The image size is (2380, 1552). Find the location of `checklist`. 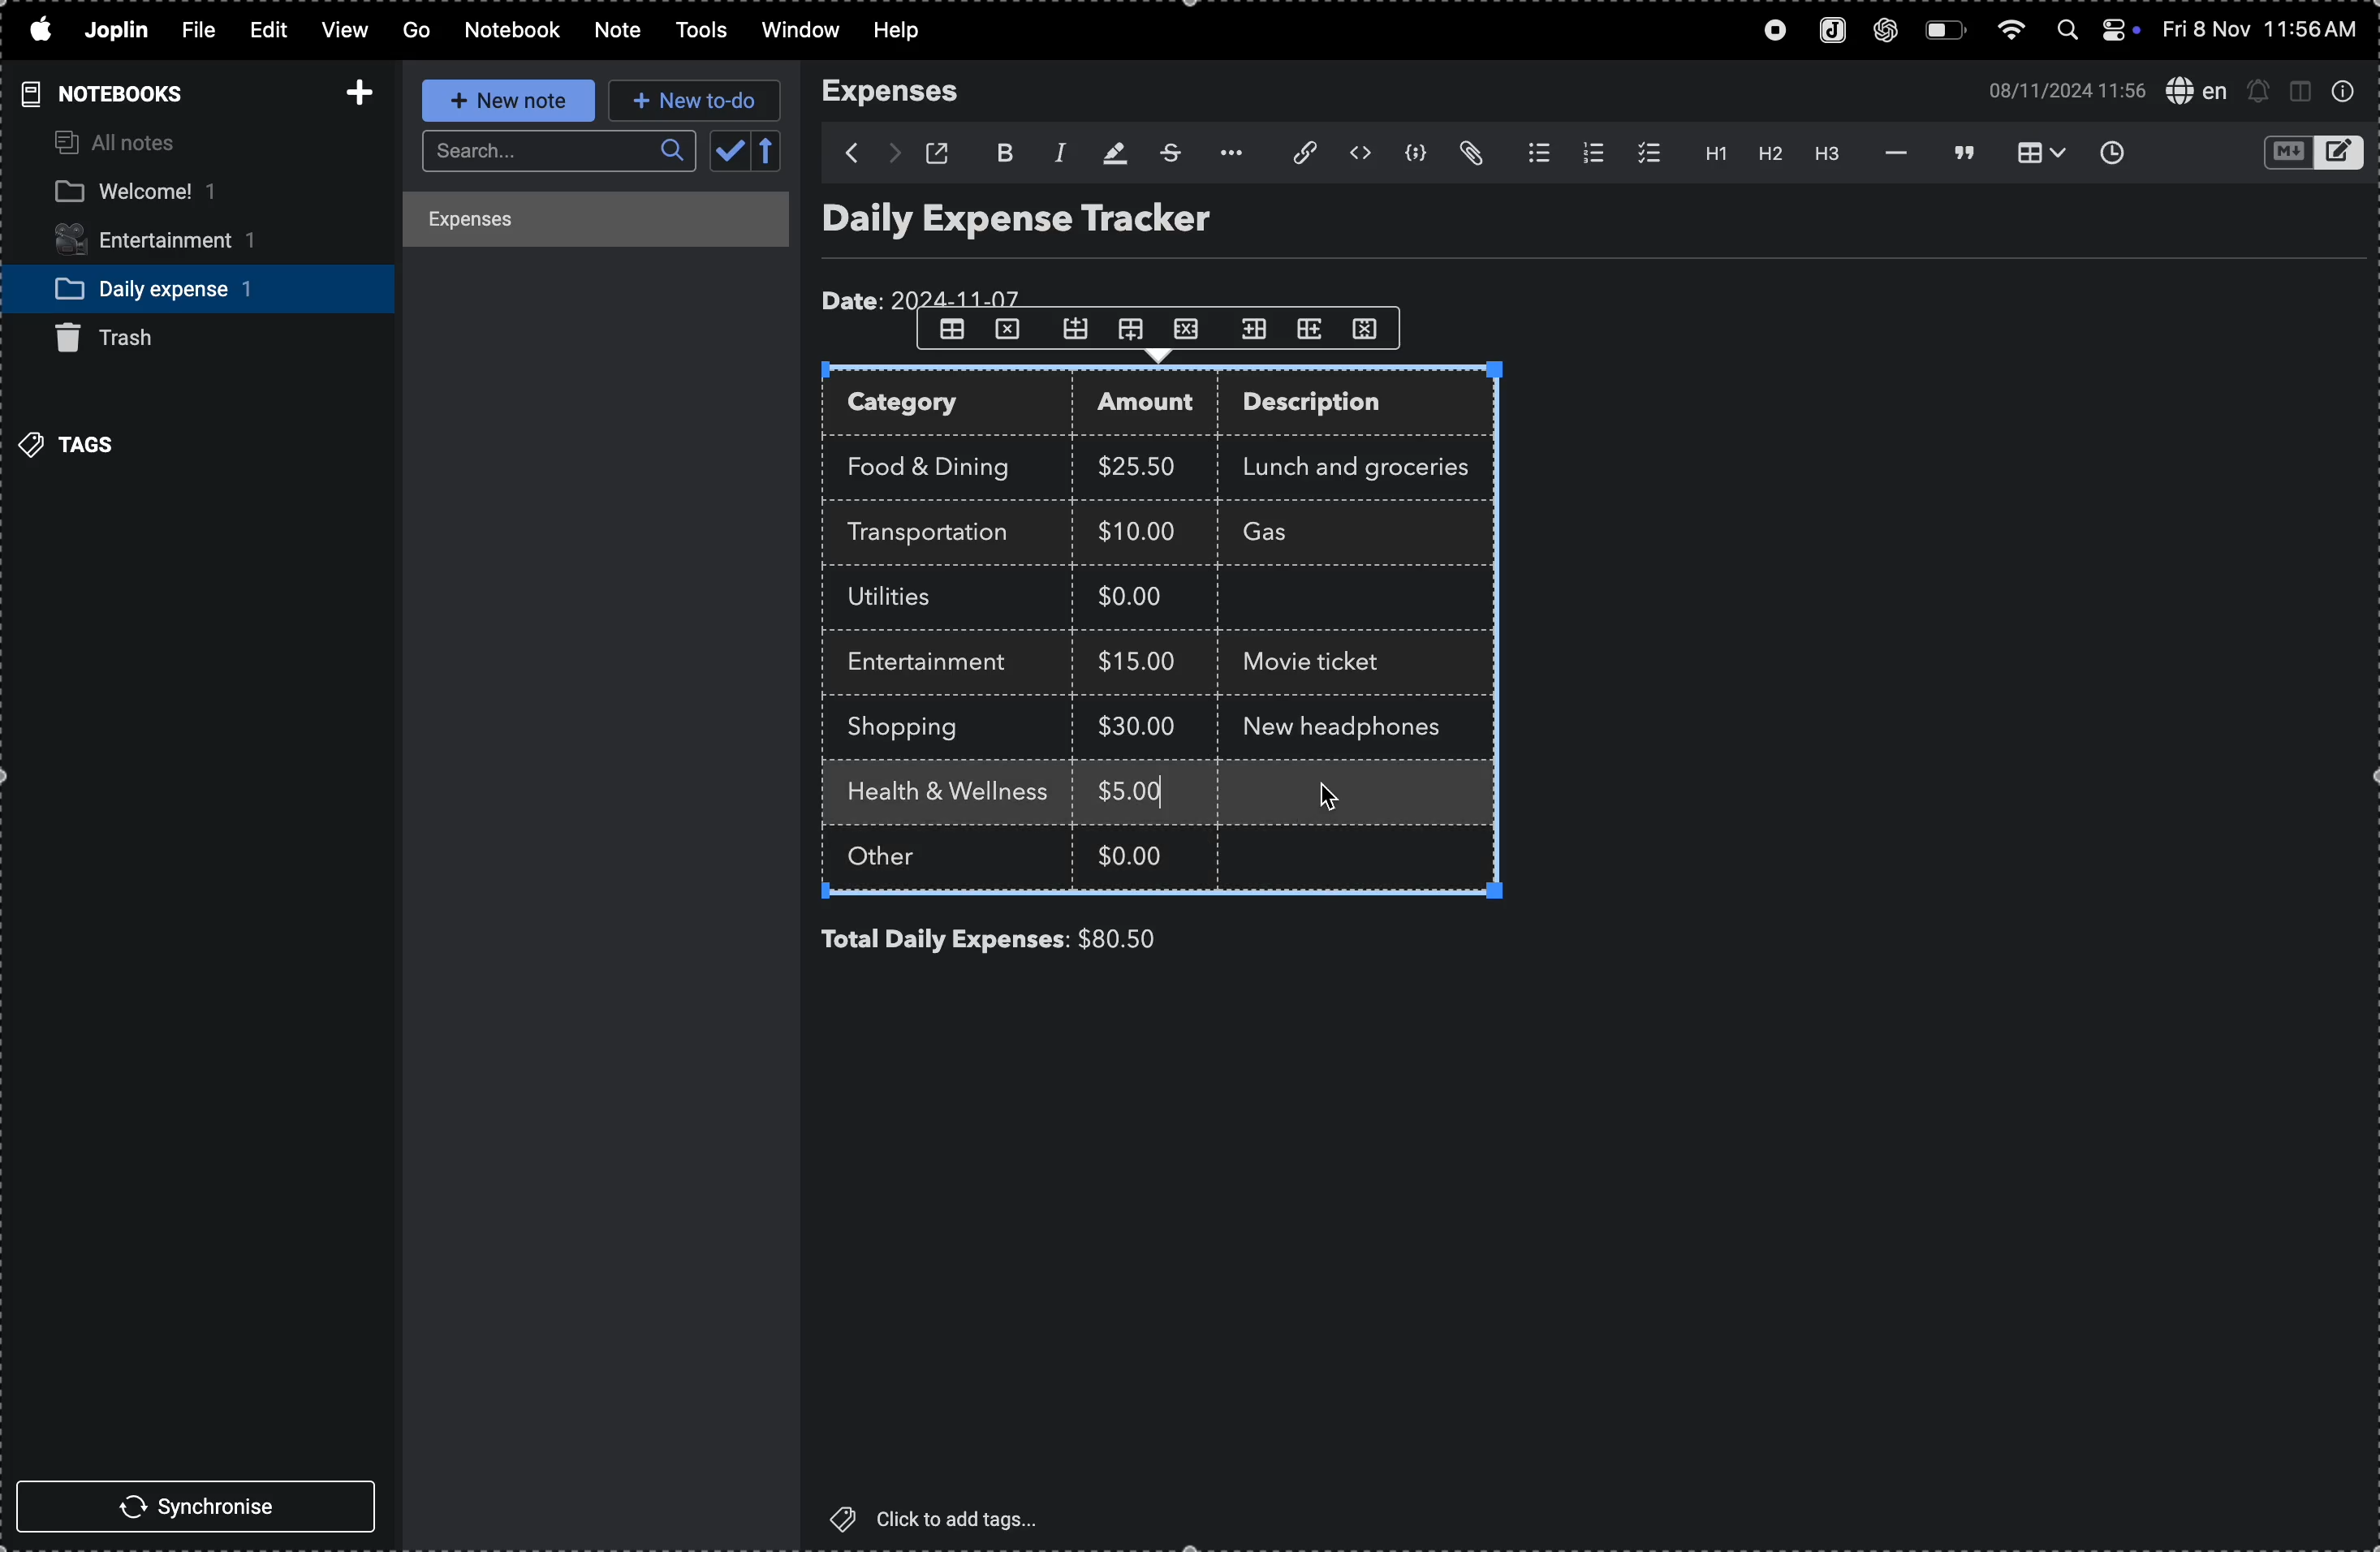

checklist is located at coordinates (1644, 153).